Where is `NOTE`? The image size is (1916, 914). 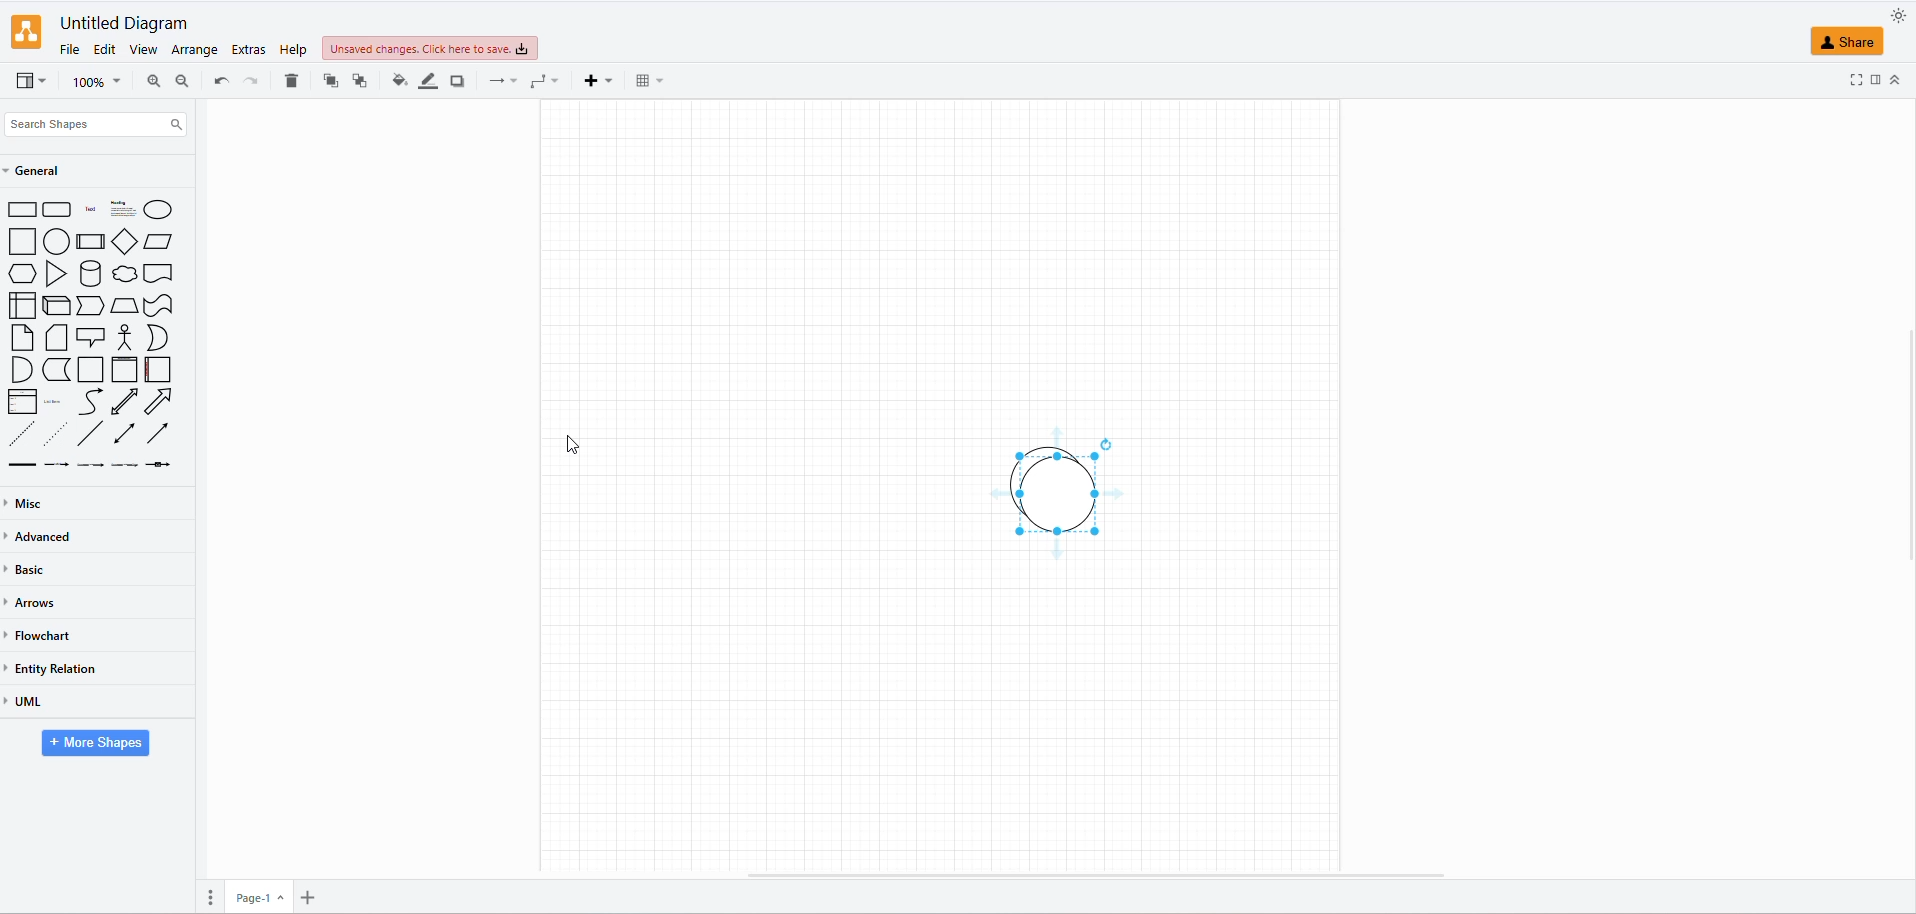
NOTE is located at coordinates (20, 339).